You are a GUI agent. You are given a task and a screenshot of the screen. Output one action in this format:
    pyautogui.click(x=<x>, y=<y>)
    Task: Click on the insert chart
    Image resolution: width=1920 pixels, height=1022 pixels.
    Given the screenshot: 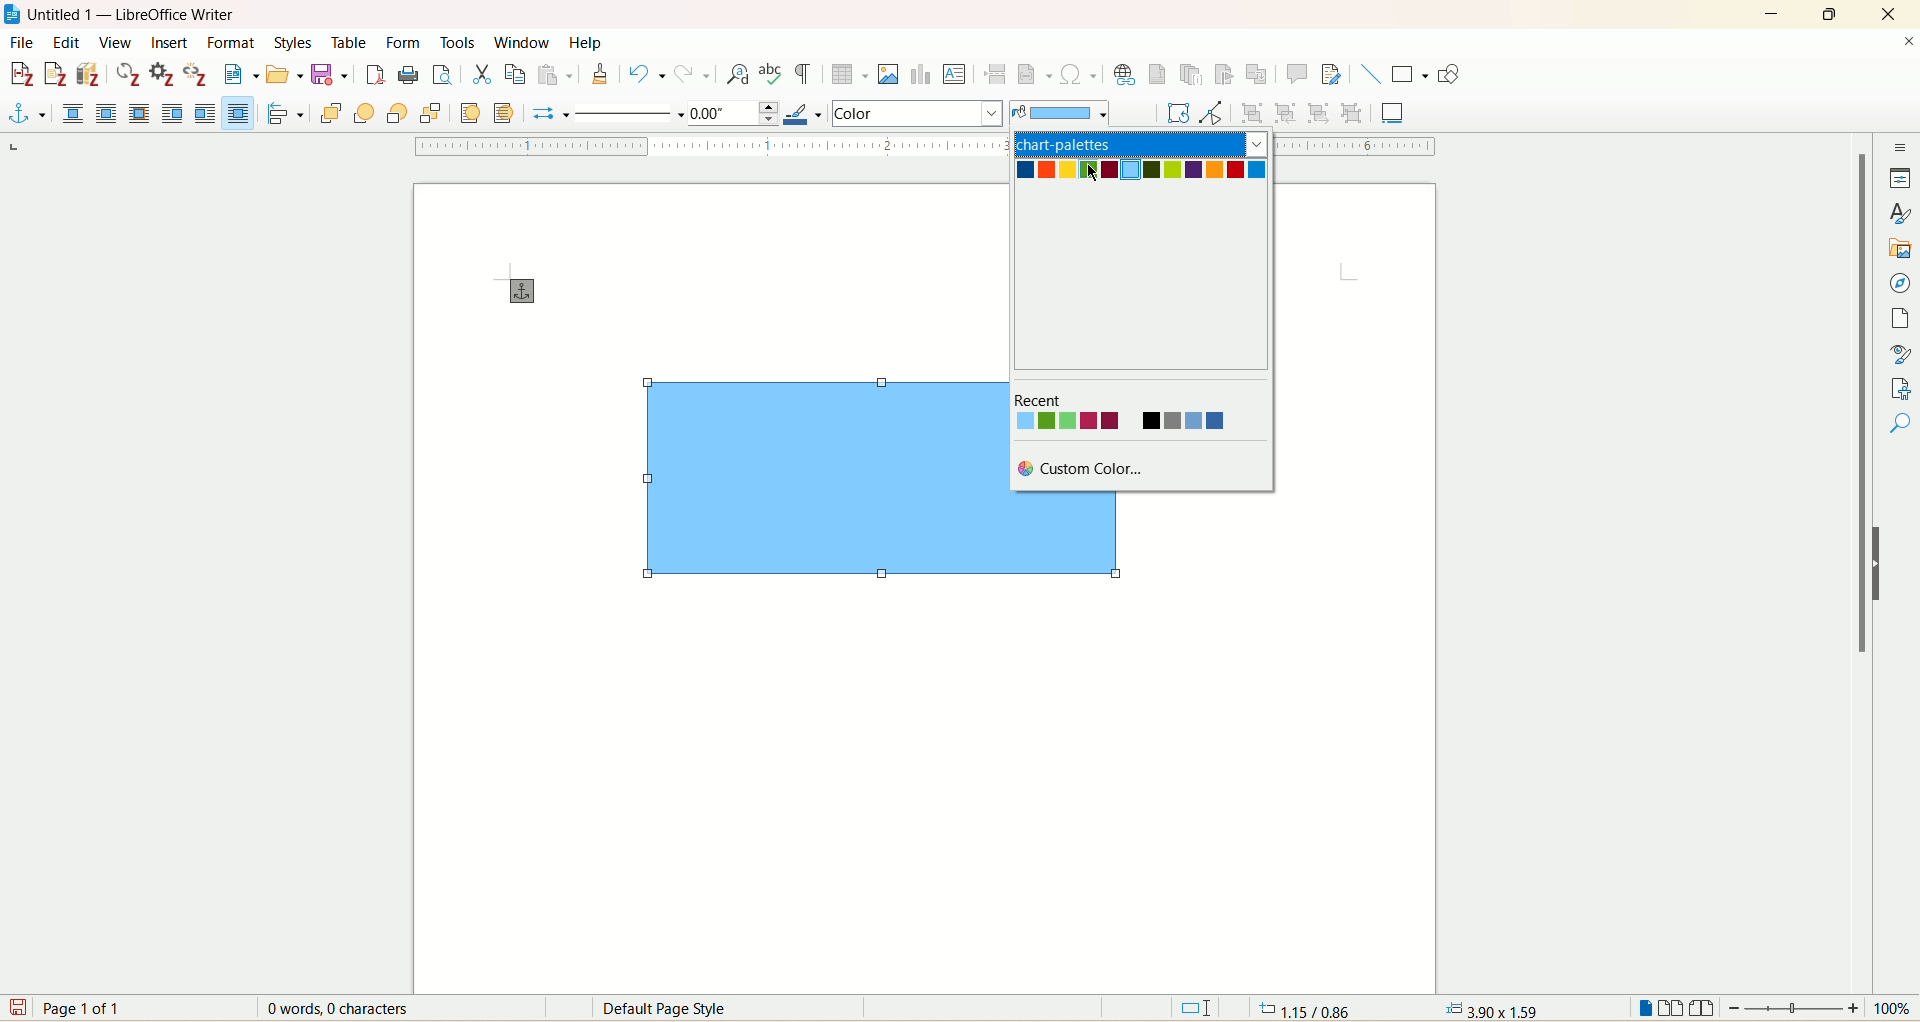 What is the action you would take?
    pyautogui.click(x=921, y=76)
    